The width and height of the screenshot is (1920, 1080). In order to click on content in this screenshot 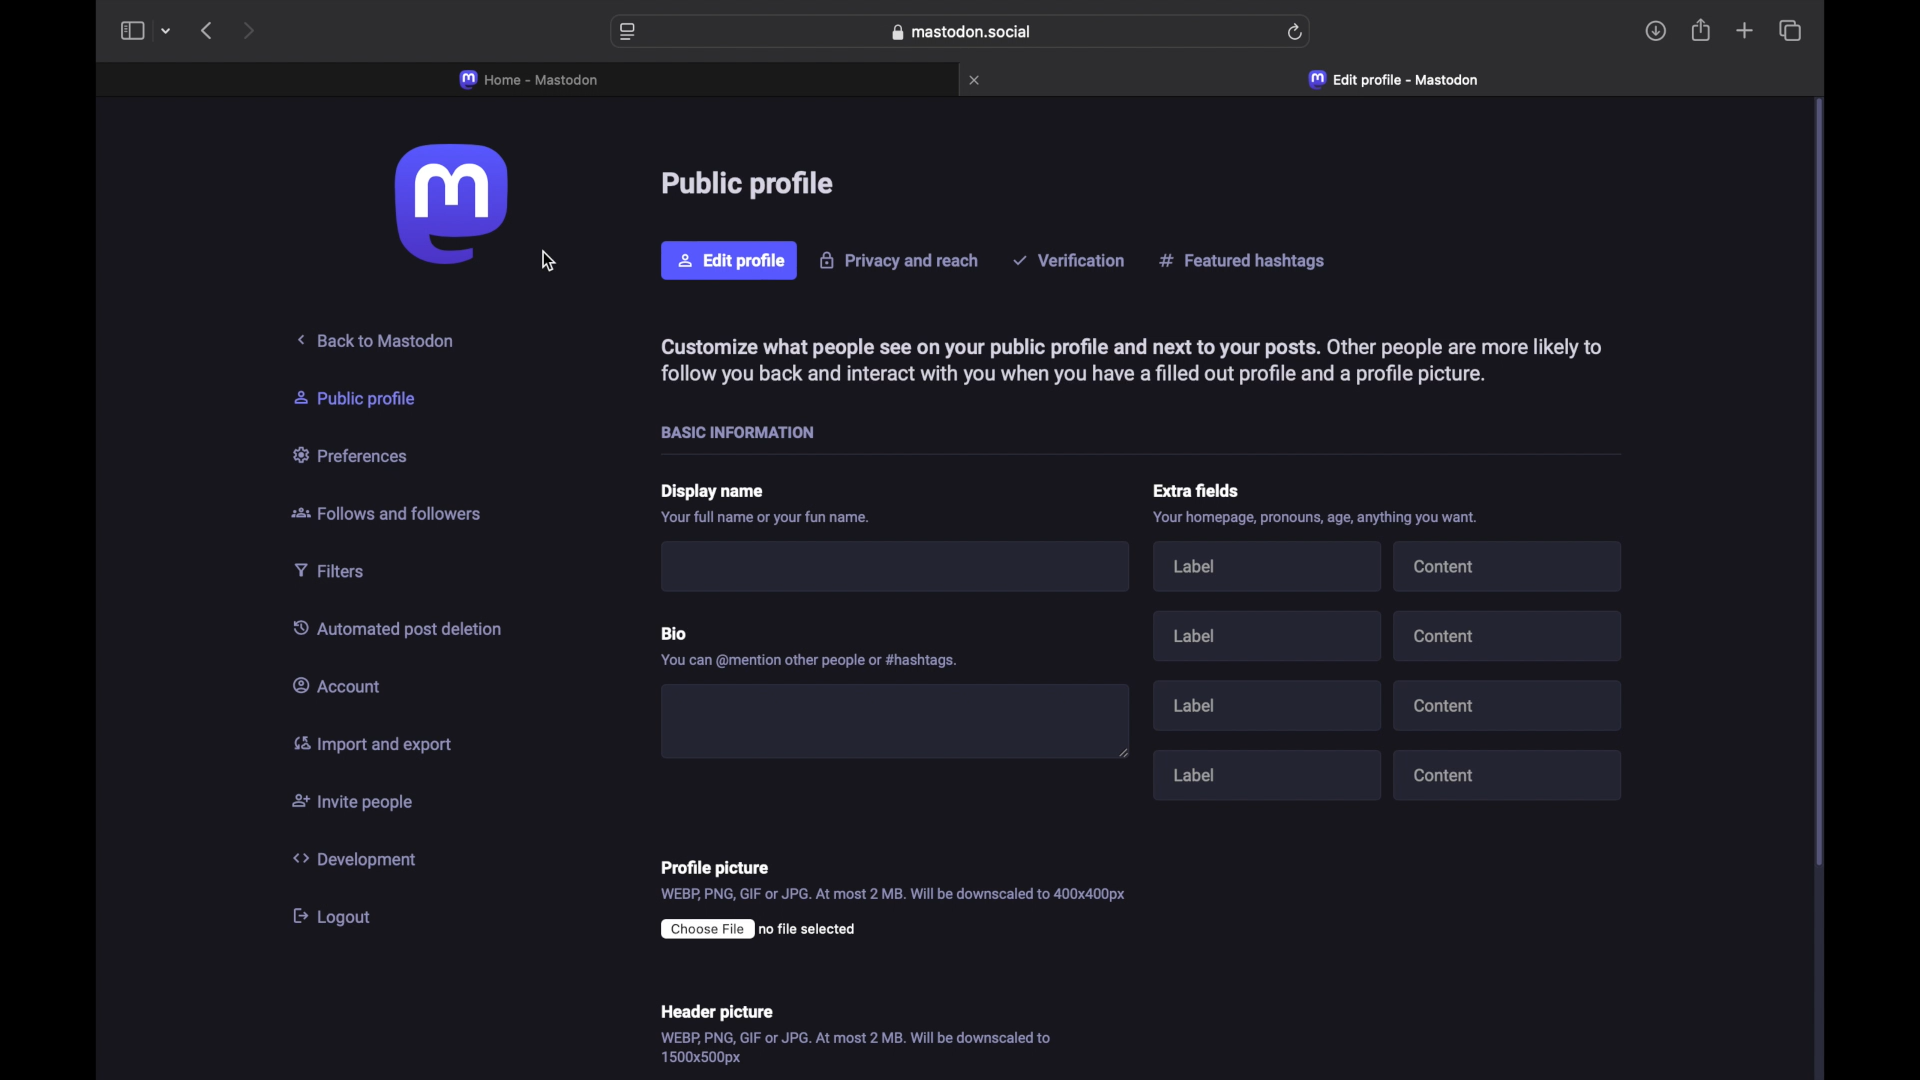, I will do `click(1507, 705)`.